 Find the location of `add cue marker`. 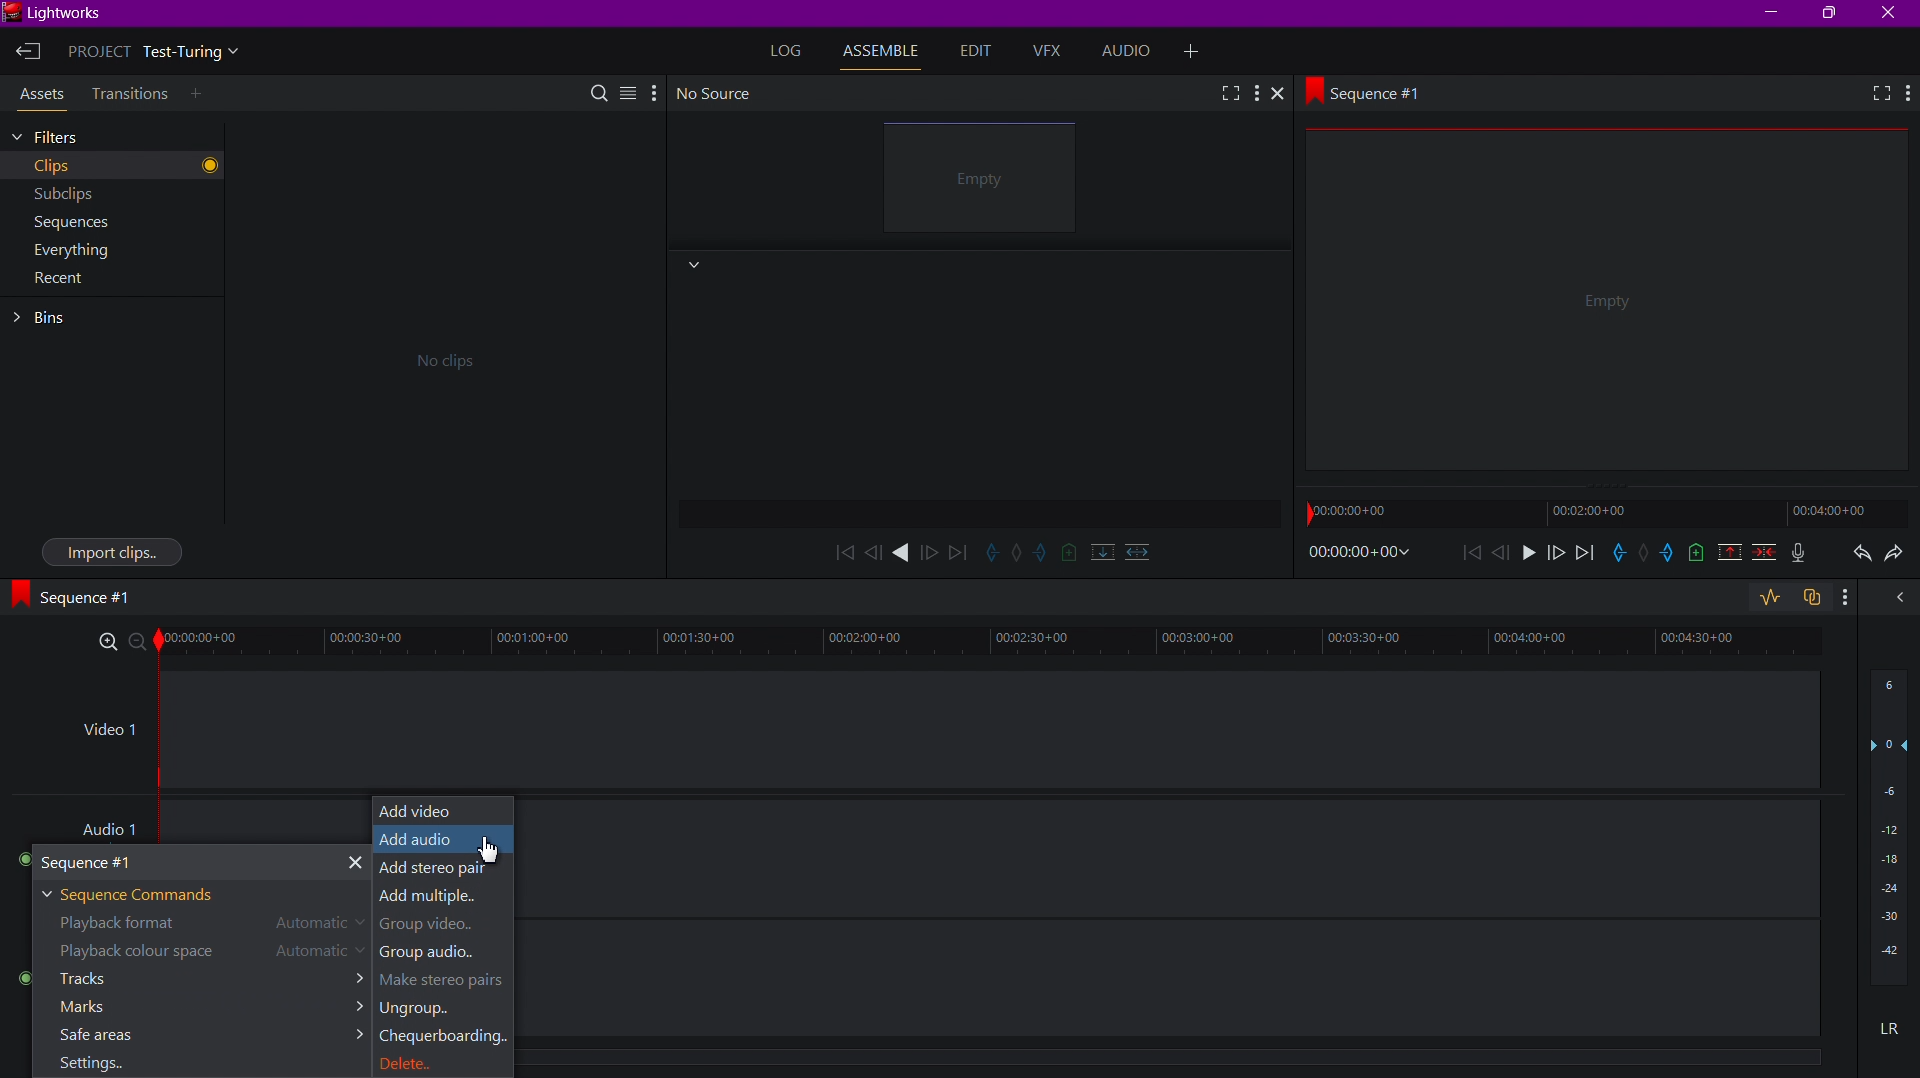

add cue marker is located at coordinates (1069, 552).